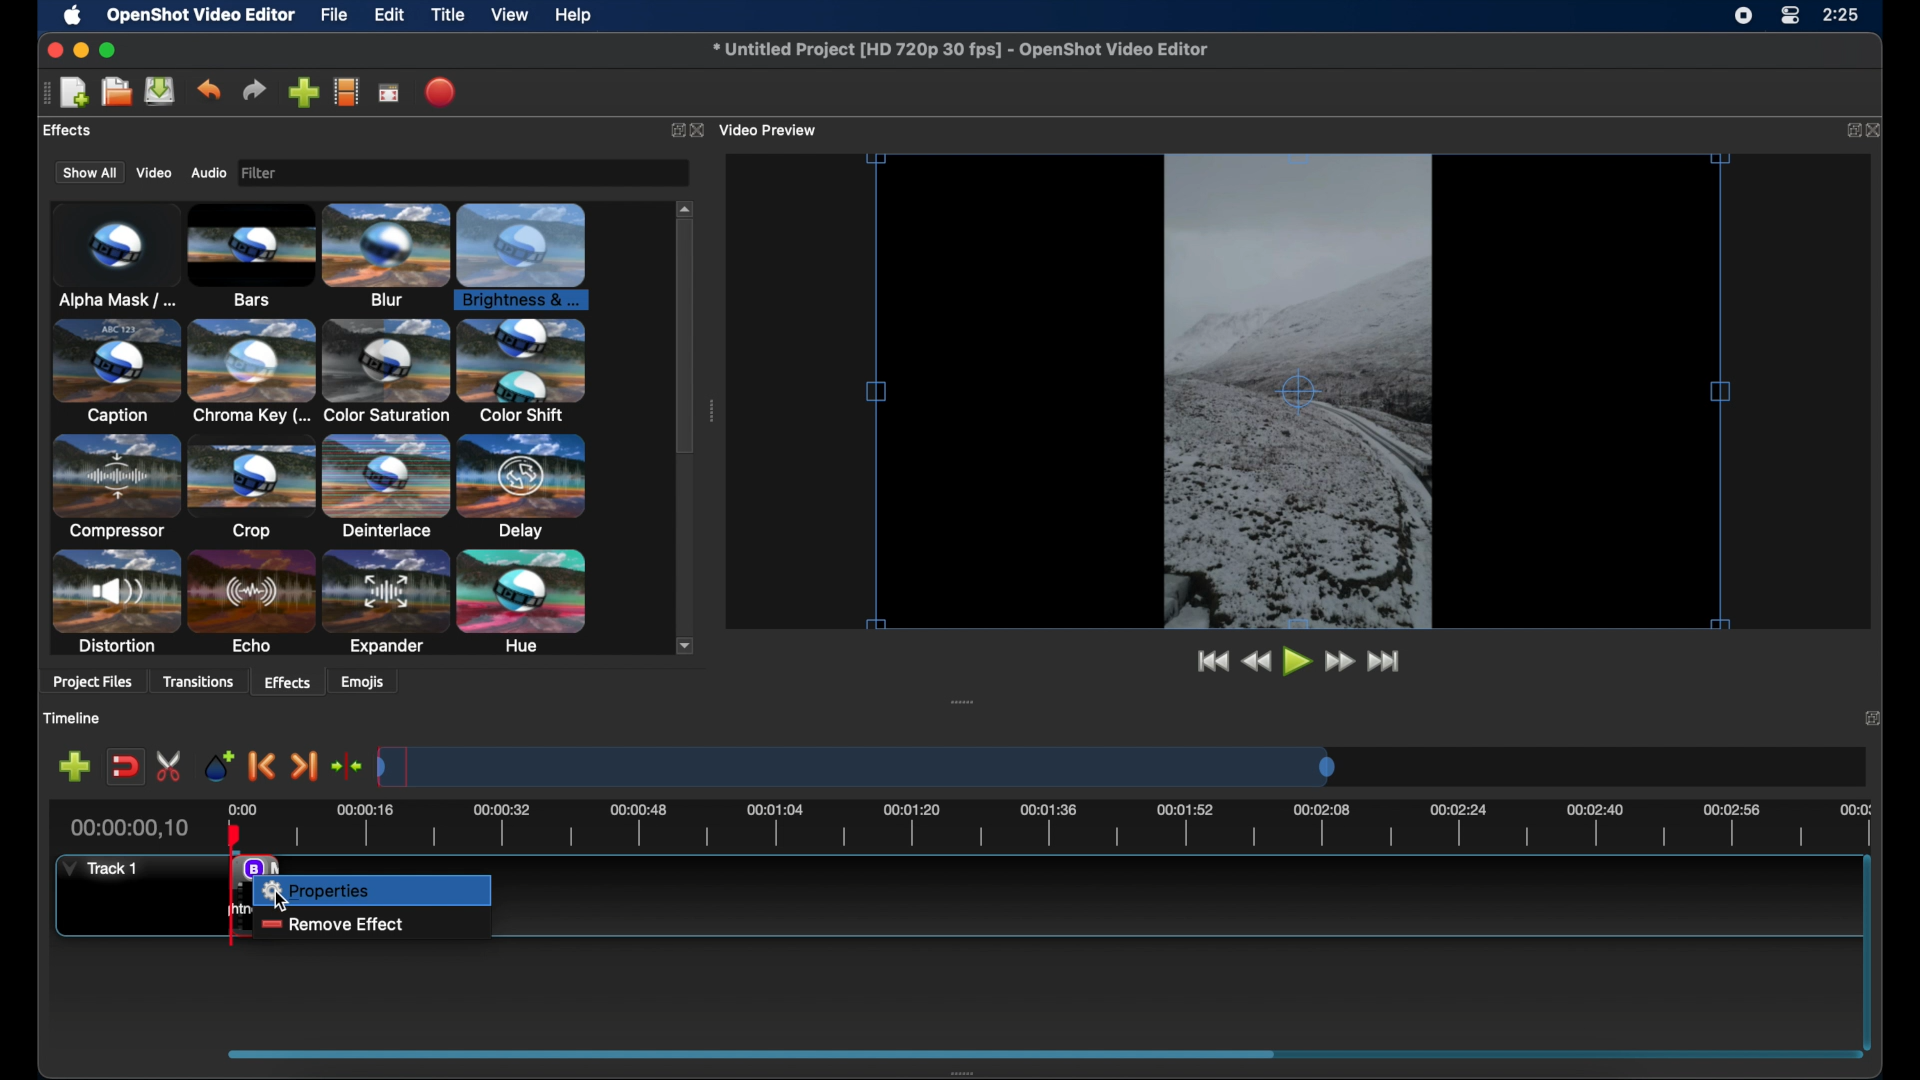  I want to click on redo, so click(254, 90).